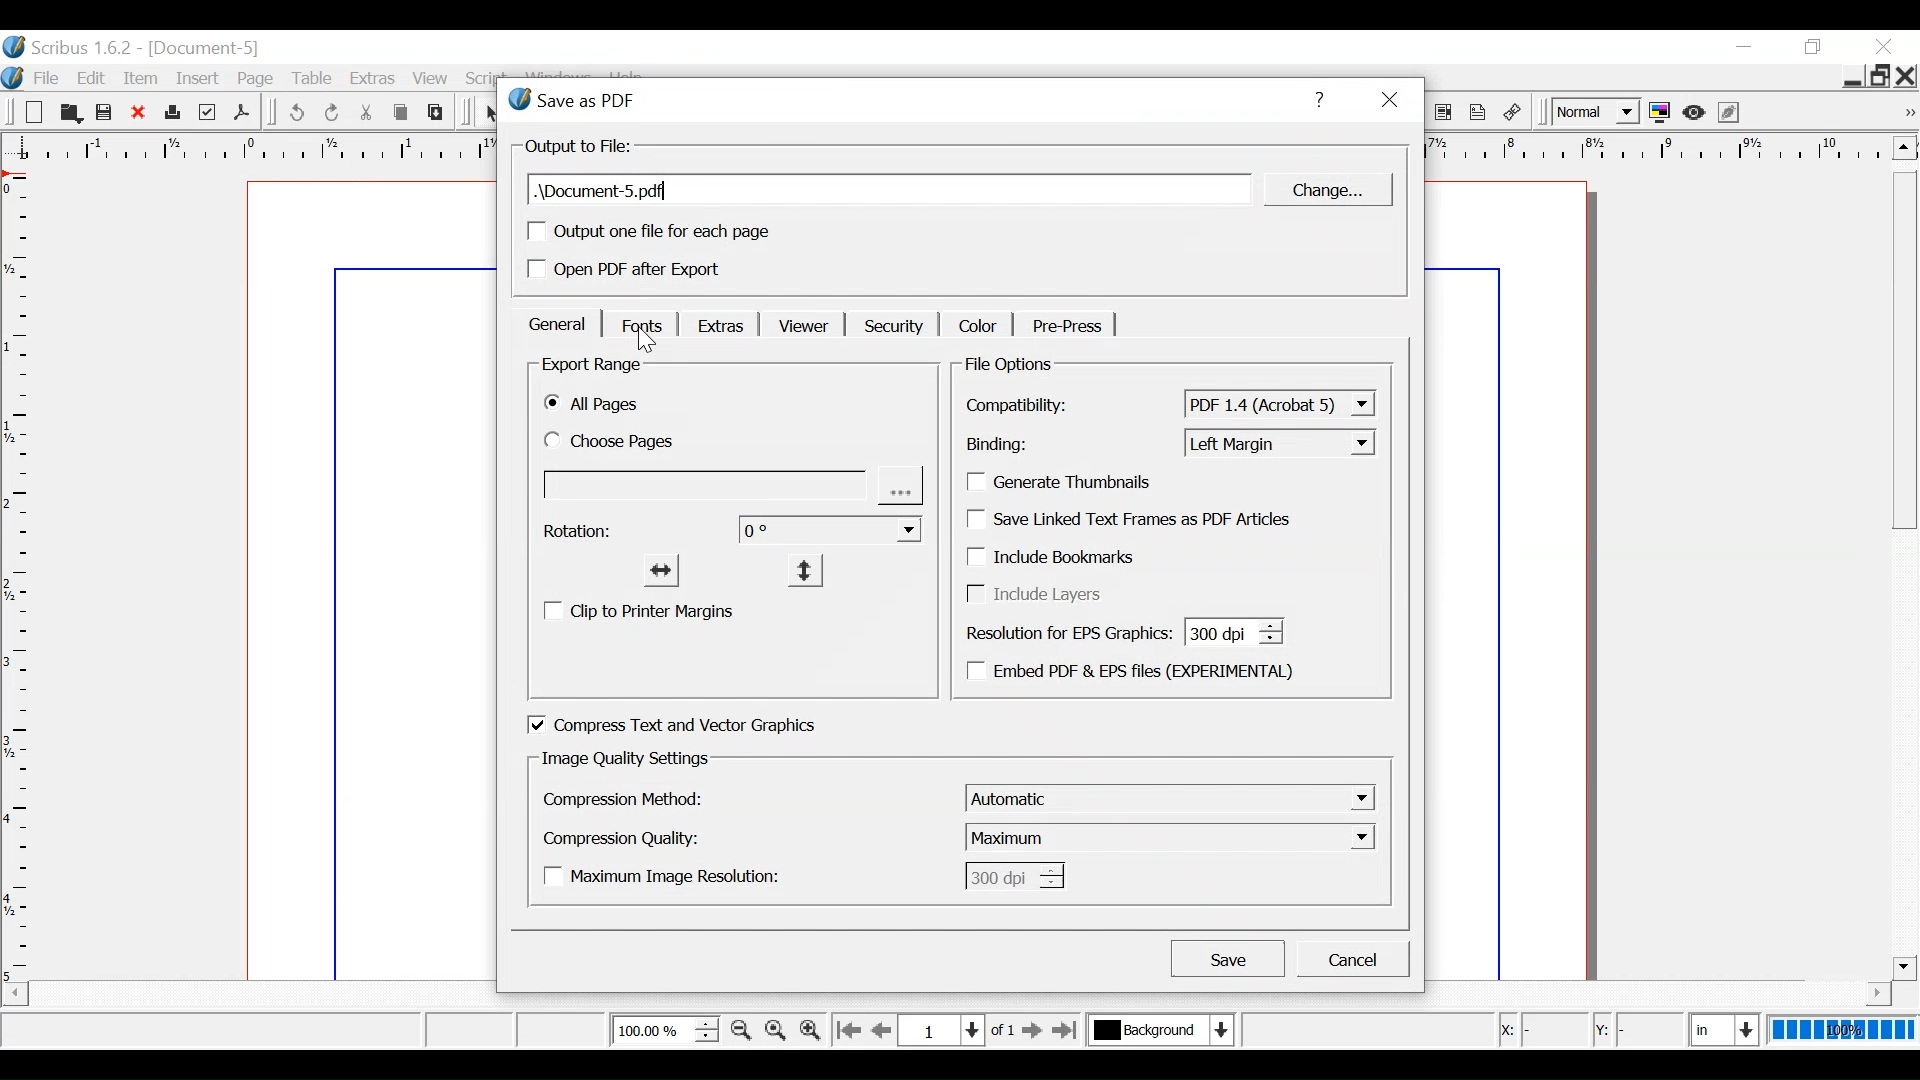 This screenshot has width=1920, height=1080. What do you see at coordinates (1023, 406) in the screenshot?
I see `Compatibility` at bounding box center [1023, 406].